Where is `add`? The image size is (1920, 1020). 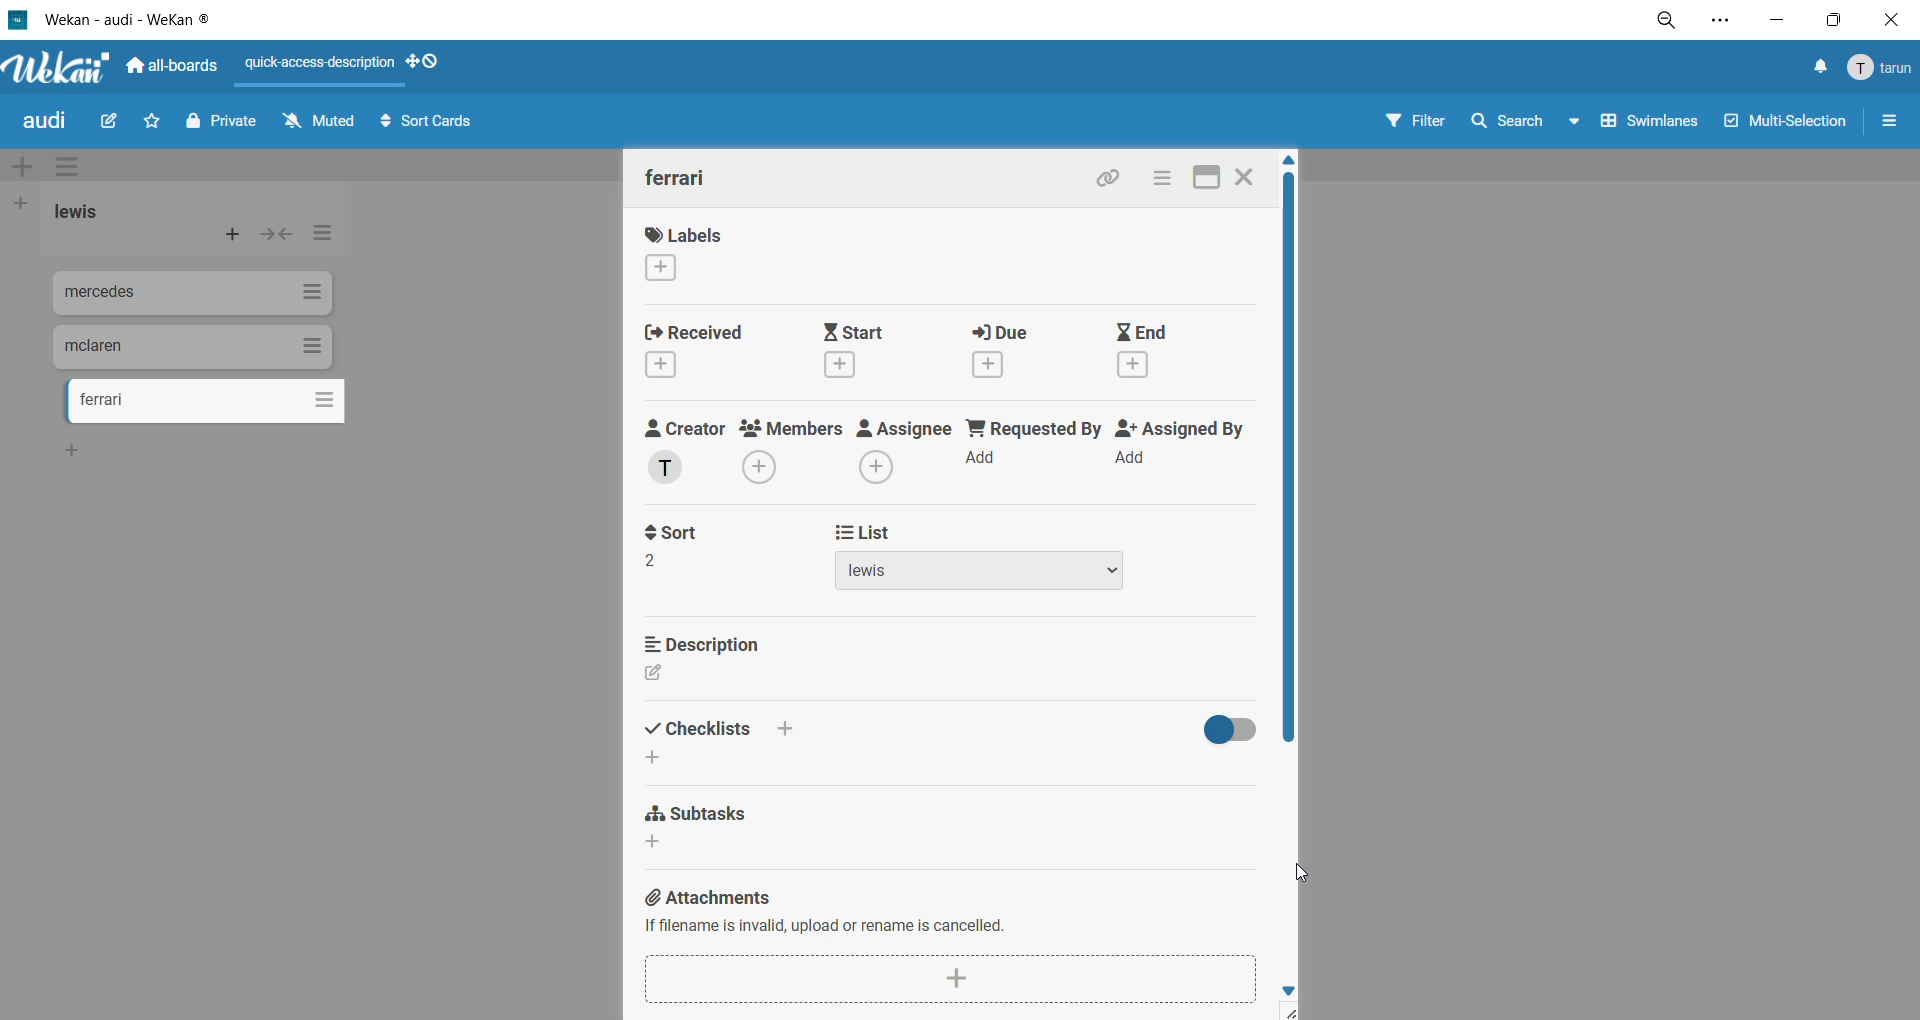
add is located at coordinates (663, 759).